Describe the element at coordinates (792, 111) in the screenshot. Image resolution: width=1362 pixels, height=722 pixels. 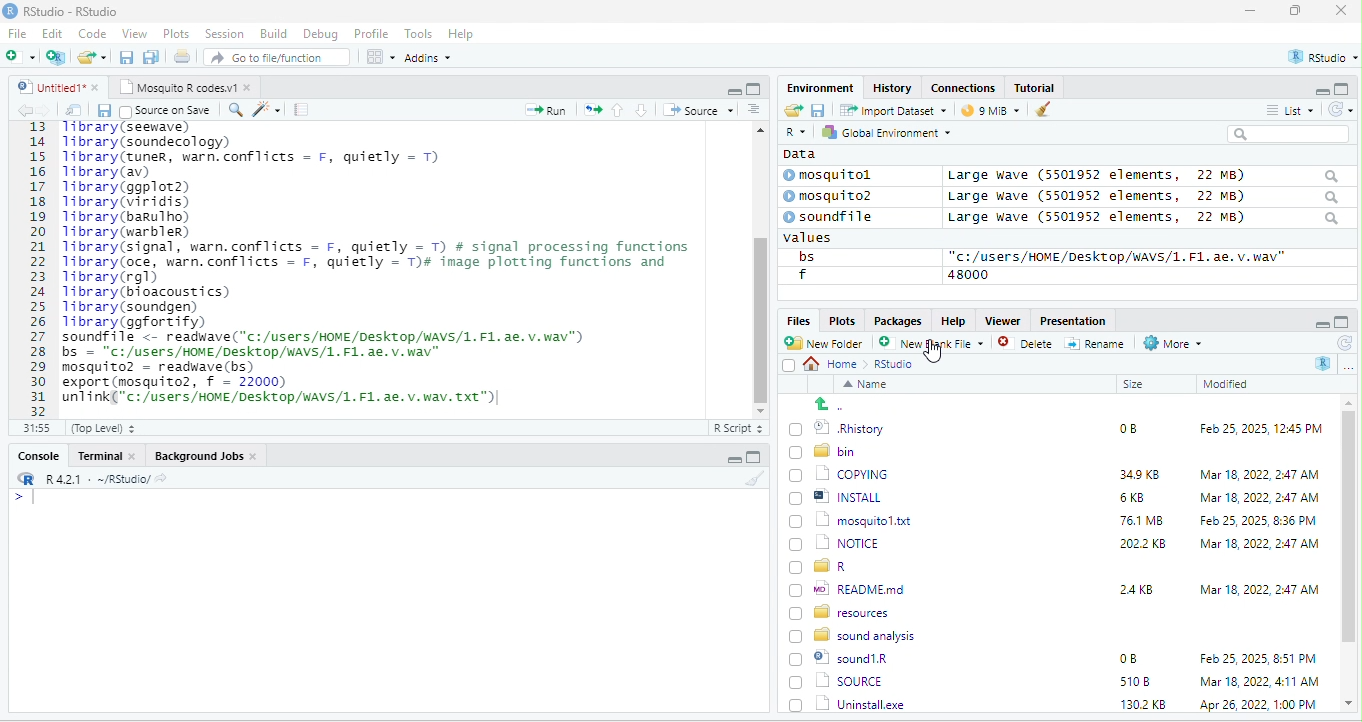
I see `open` at that location.